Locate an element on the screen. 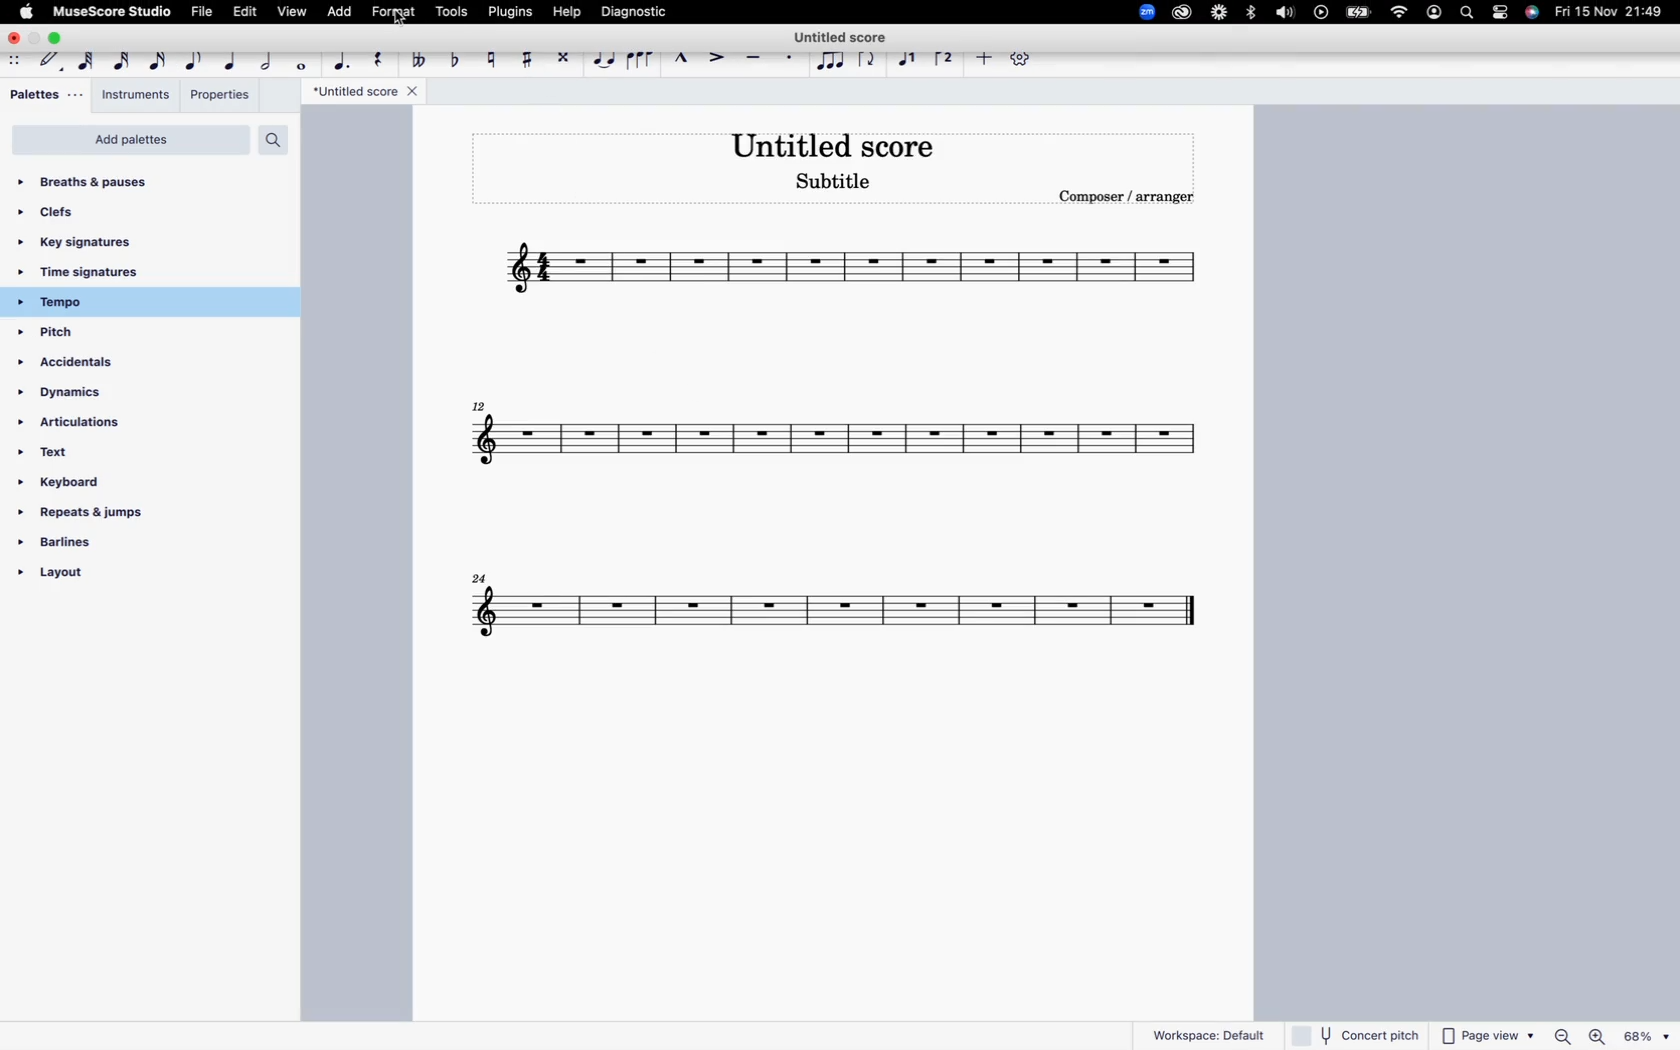 This screenshot has width=1680, height=1050. full note is located at coordinates (304, 62).